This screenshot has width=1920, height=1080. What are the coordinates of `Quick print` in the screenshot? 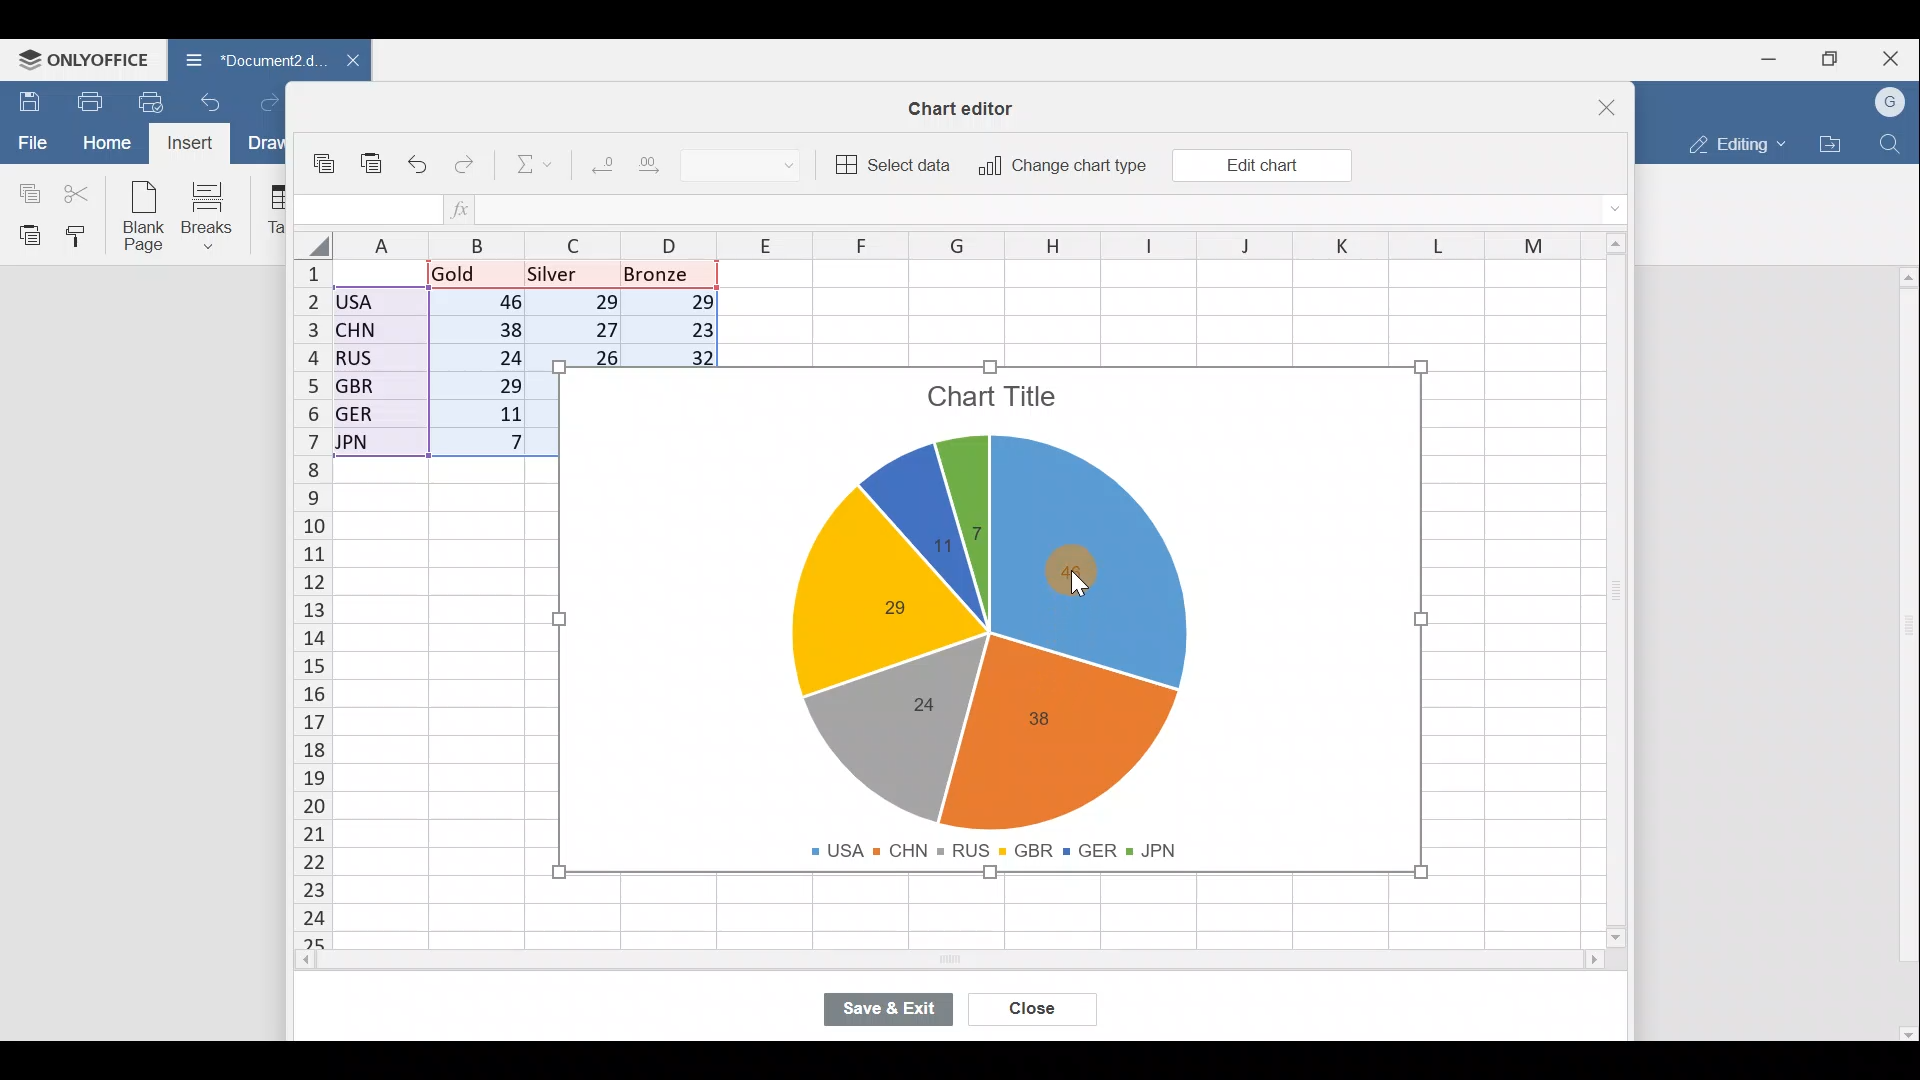 It's located at (157, 98).